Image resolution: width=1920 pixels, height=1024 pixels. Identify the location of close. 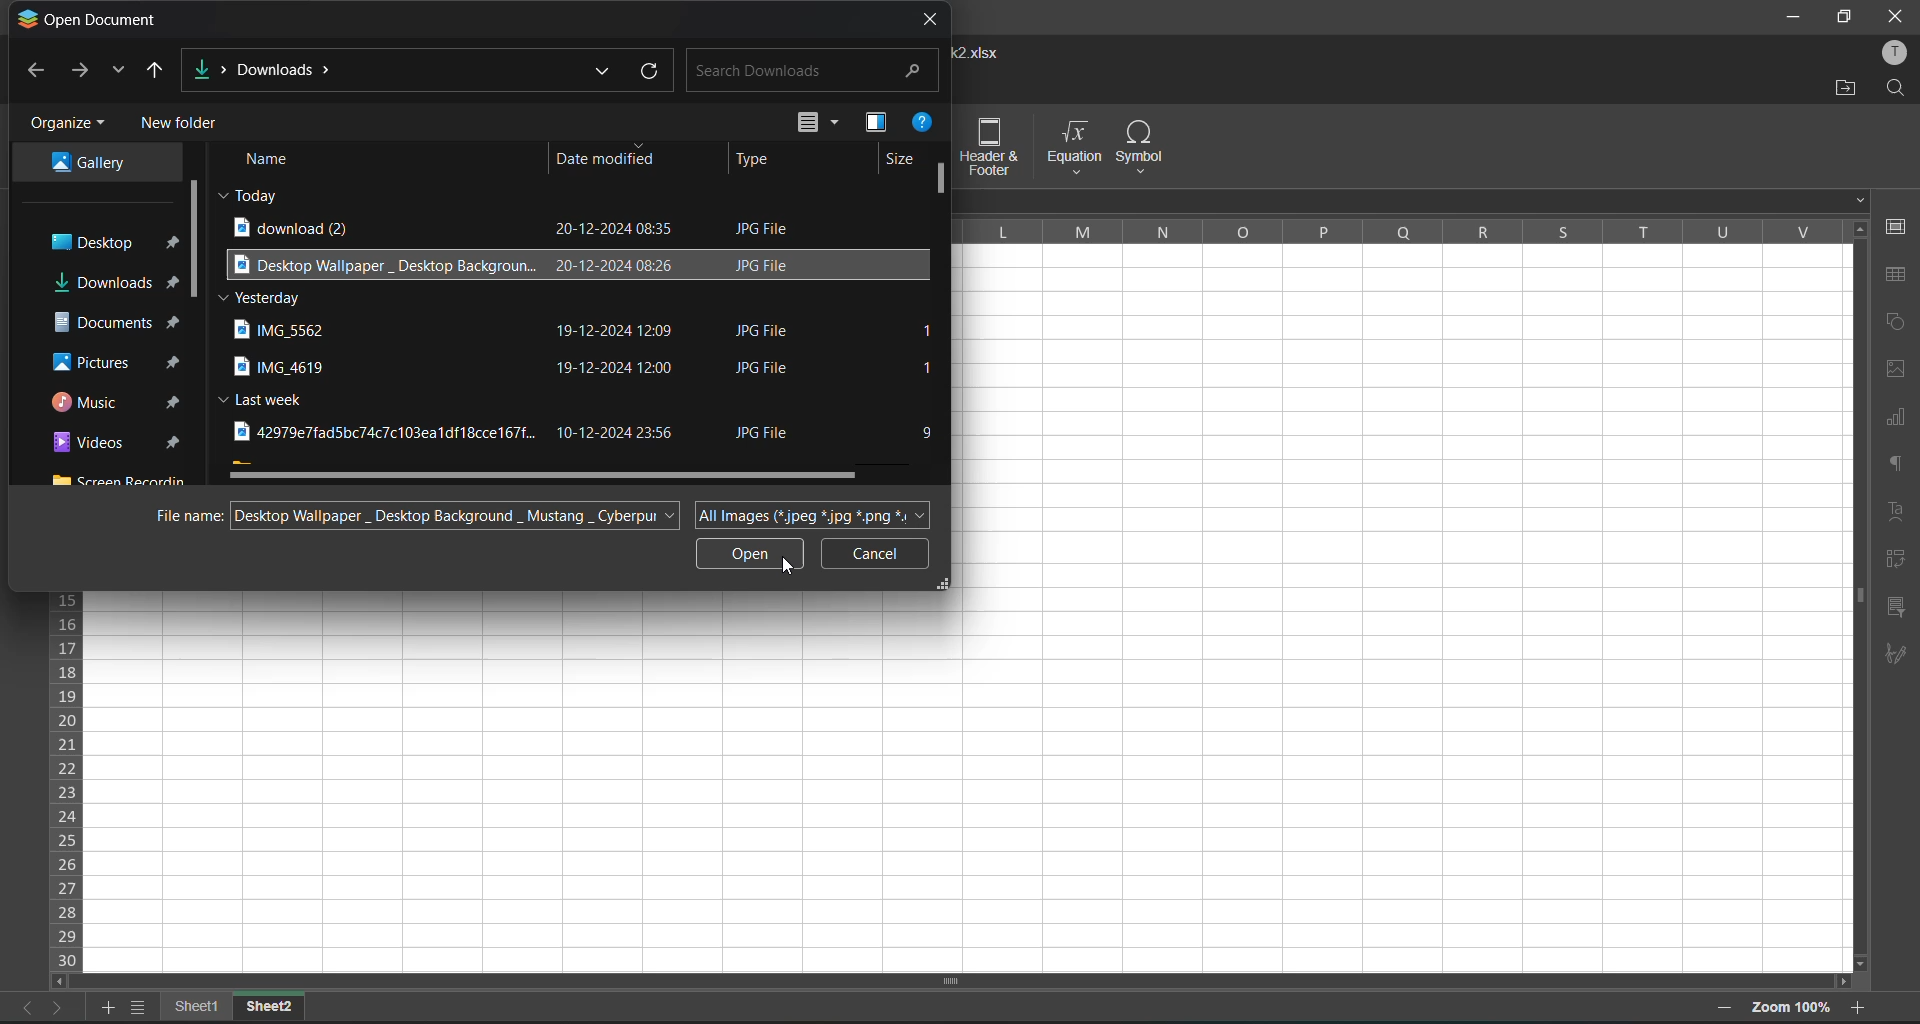
(1896, 14).